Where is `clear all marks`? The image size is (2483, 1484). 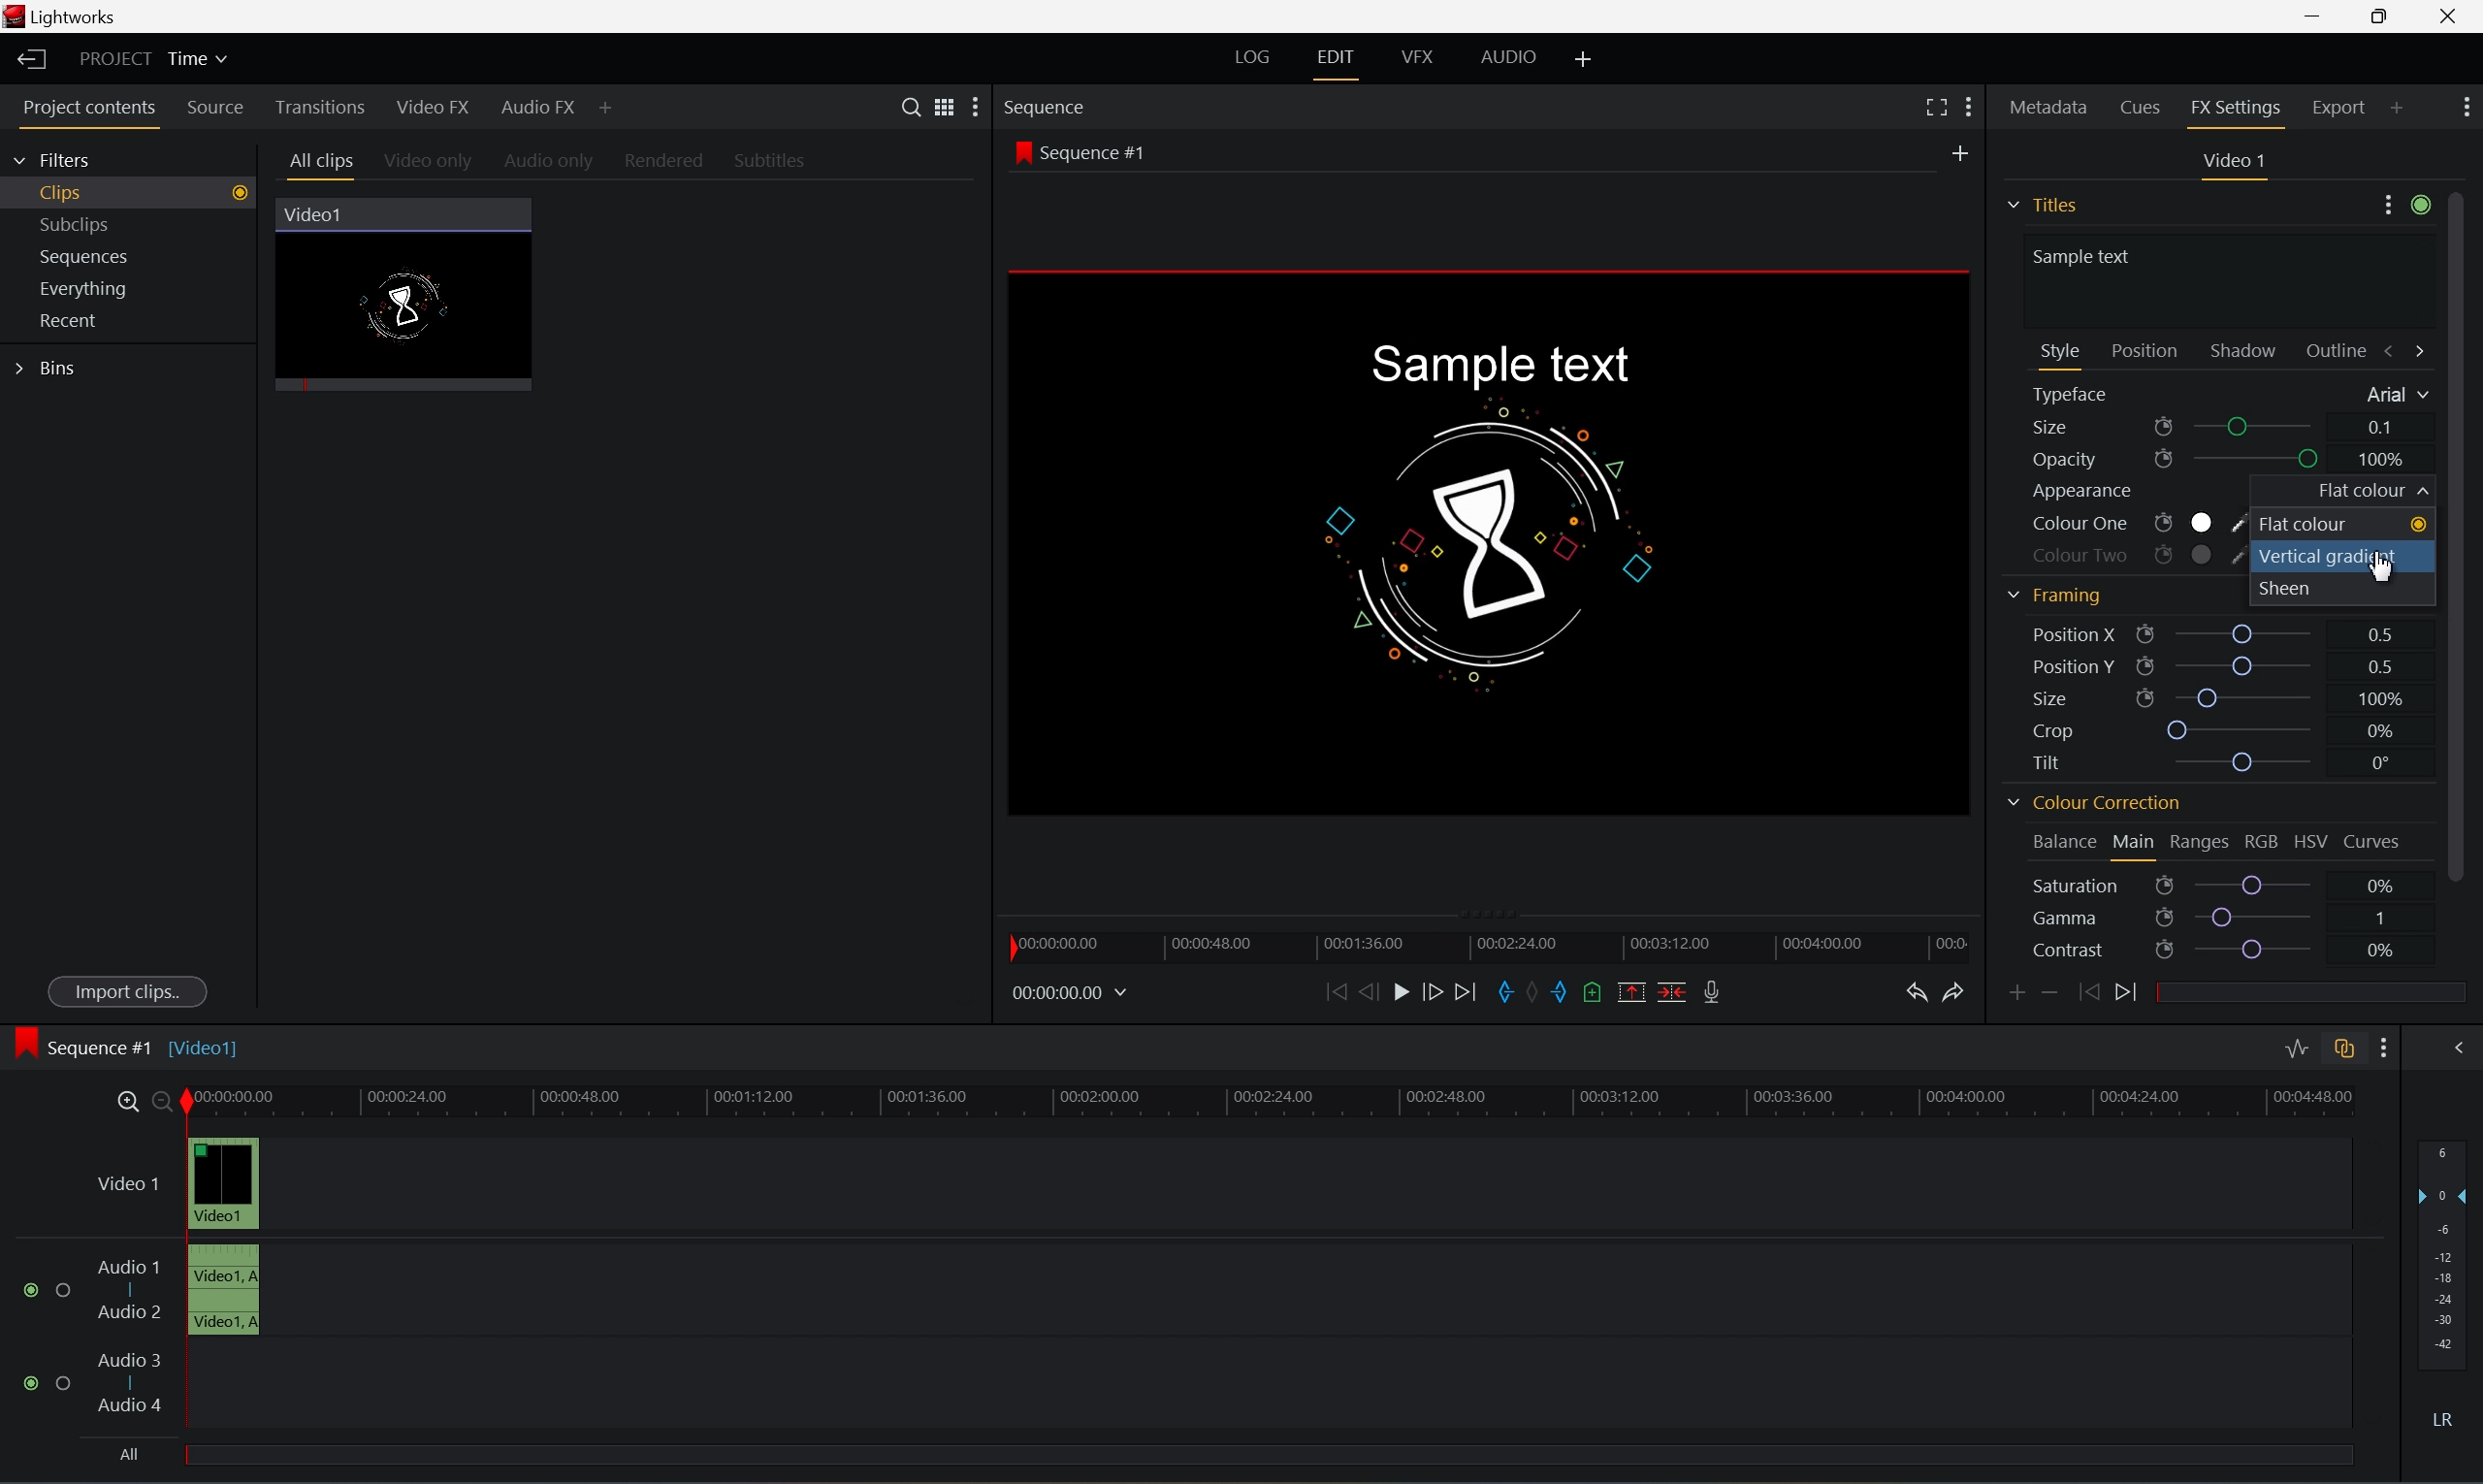 clear all marks is located at coordinates (1539, 991).